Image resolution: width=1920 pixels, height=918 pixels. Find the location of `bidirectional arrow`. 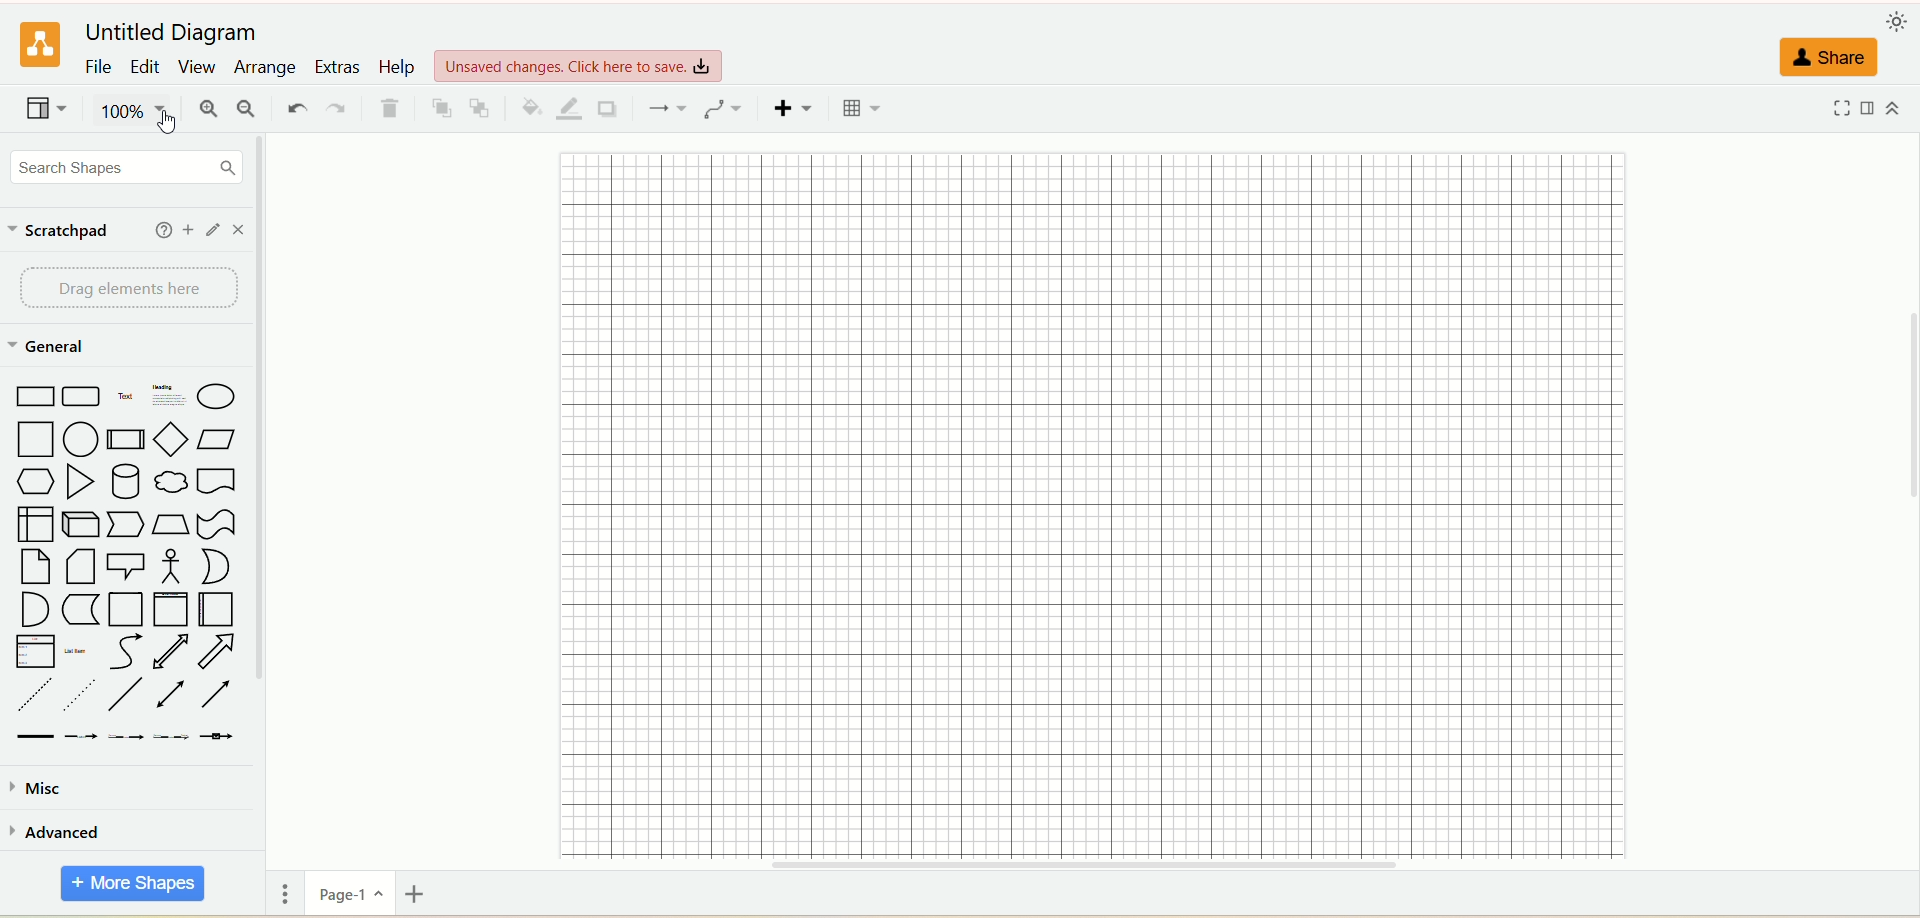

bidirectional arrow is located at coordinates (171, 652).